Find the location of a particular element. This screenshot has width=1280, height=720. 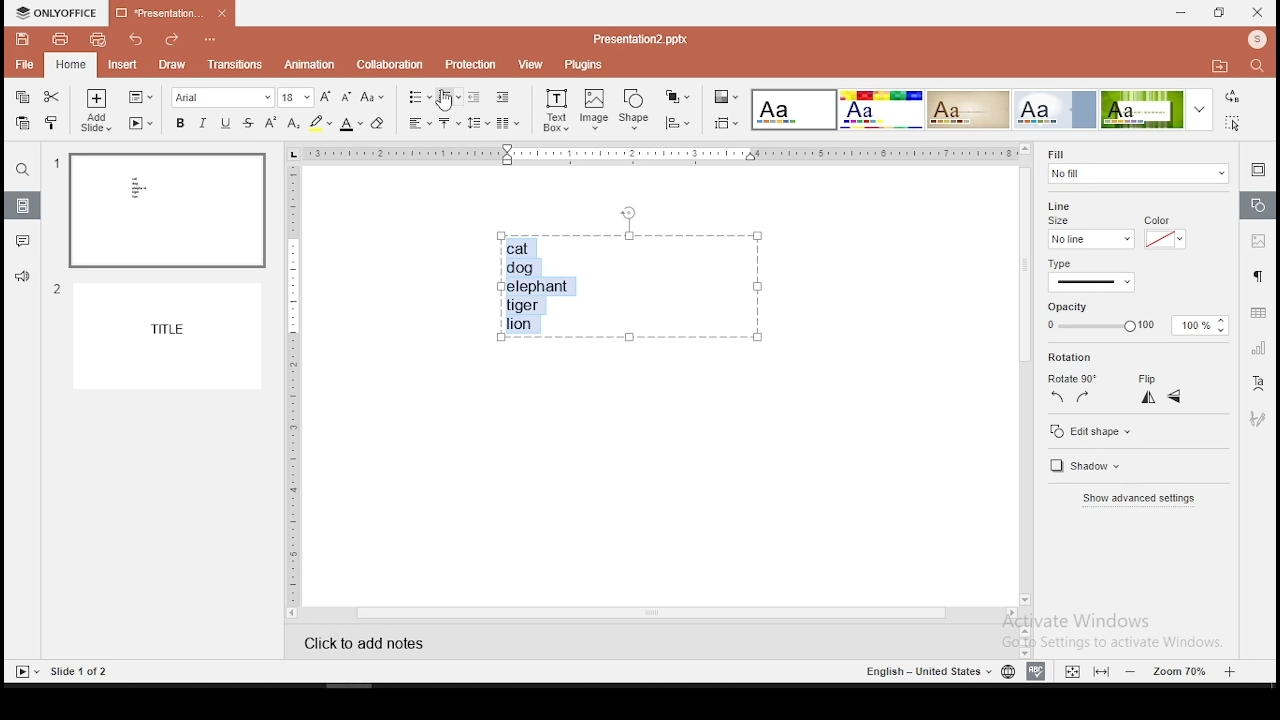

slides is located at coordinates (22, 206).